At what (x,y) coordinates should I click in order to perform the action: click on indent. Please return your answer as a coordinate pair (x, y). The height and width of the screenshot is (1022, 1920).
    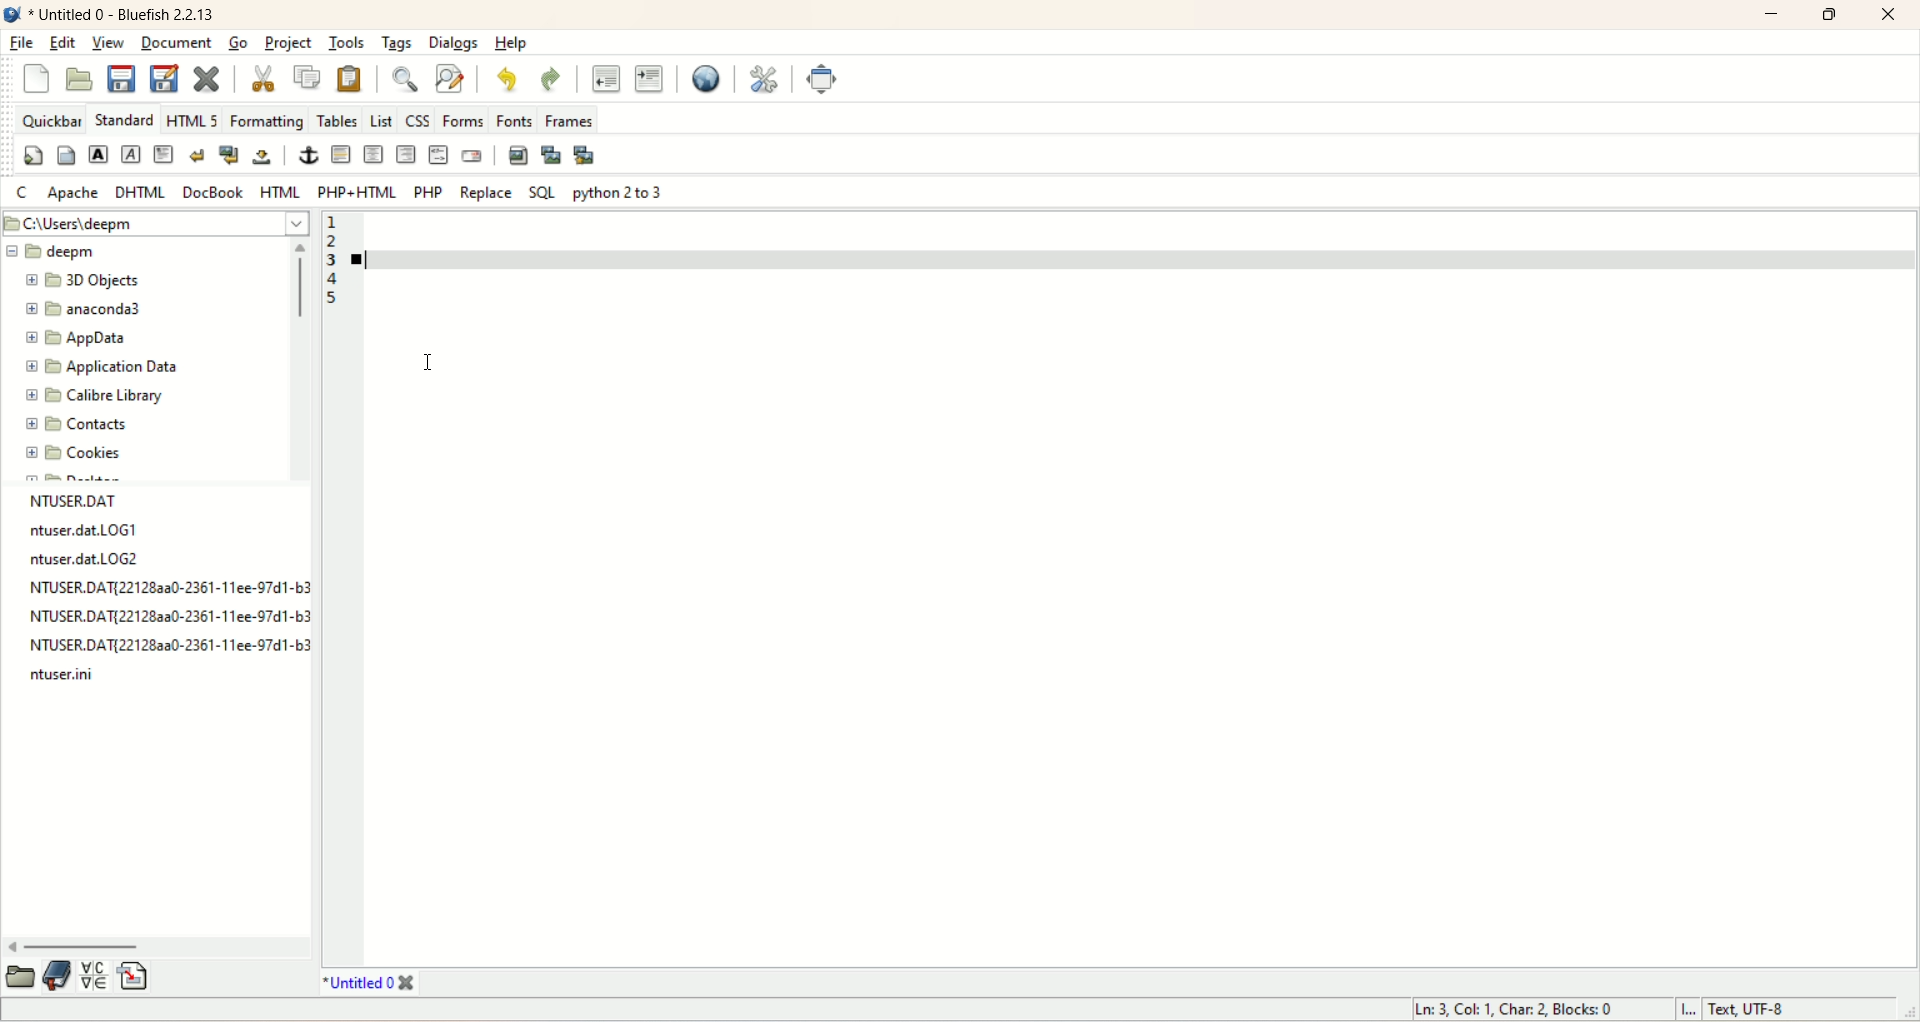
    Looking at the image, I should click on (651, 79).